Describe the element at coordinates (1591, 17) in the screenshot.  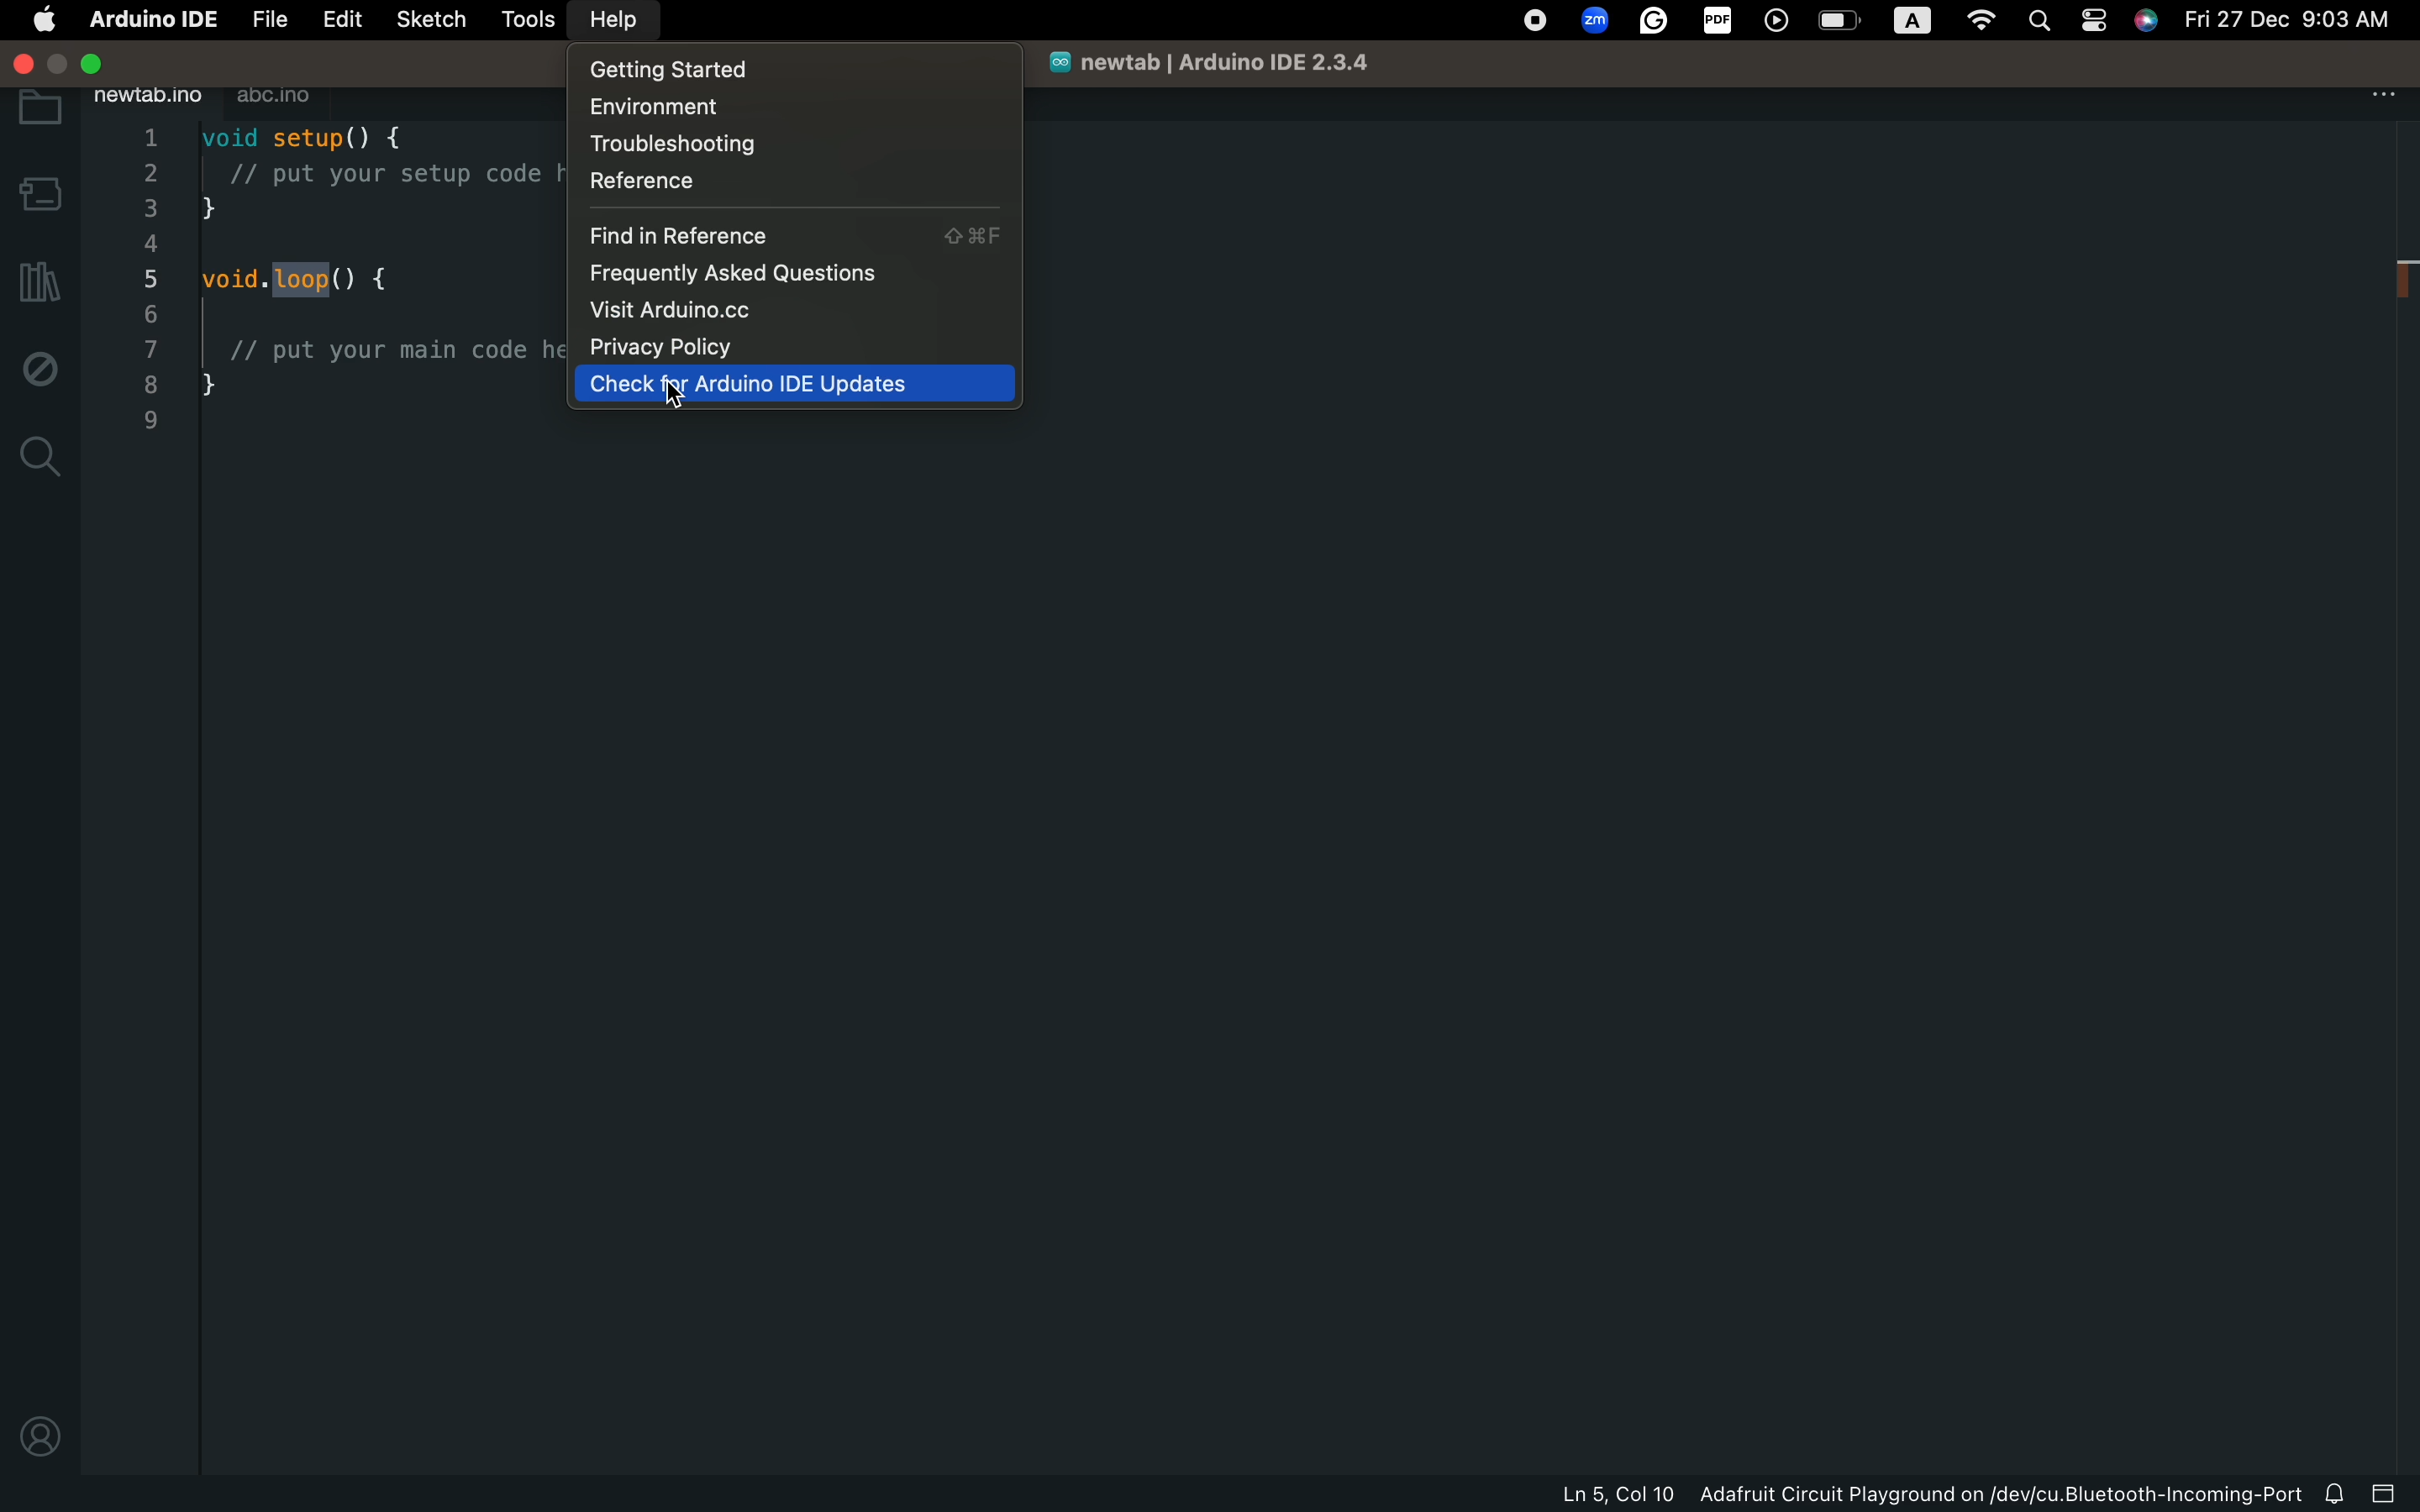
I see `Zoom` at that location.